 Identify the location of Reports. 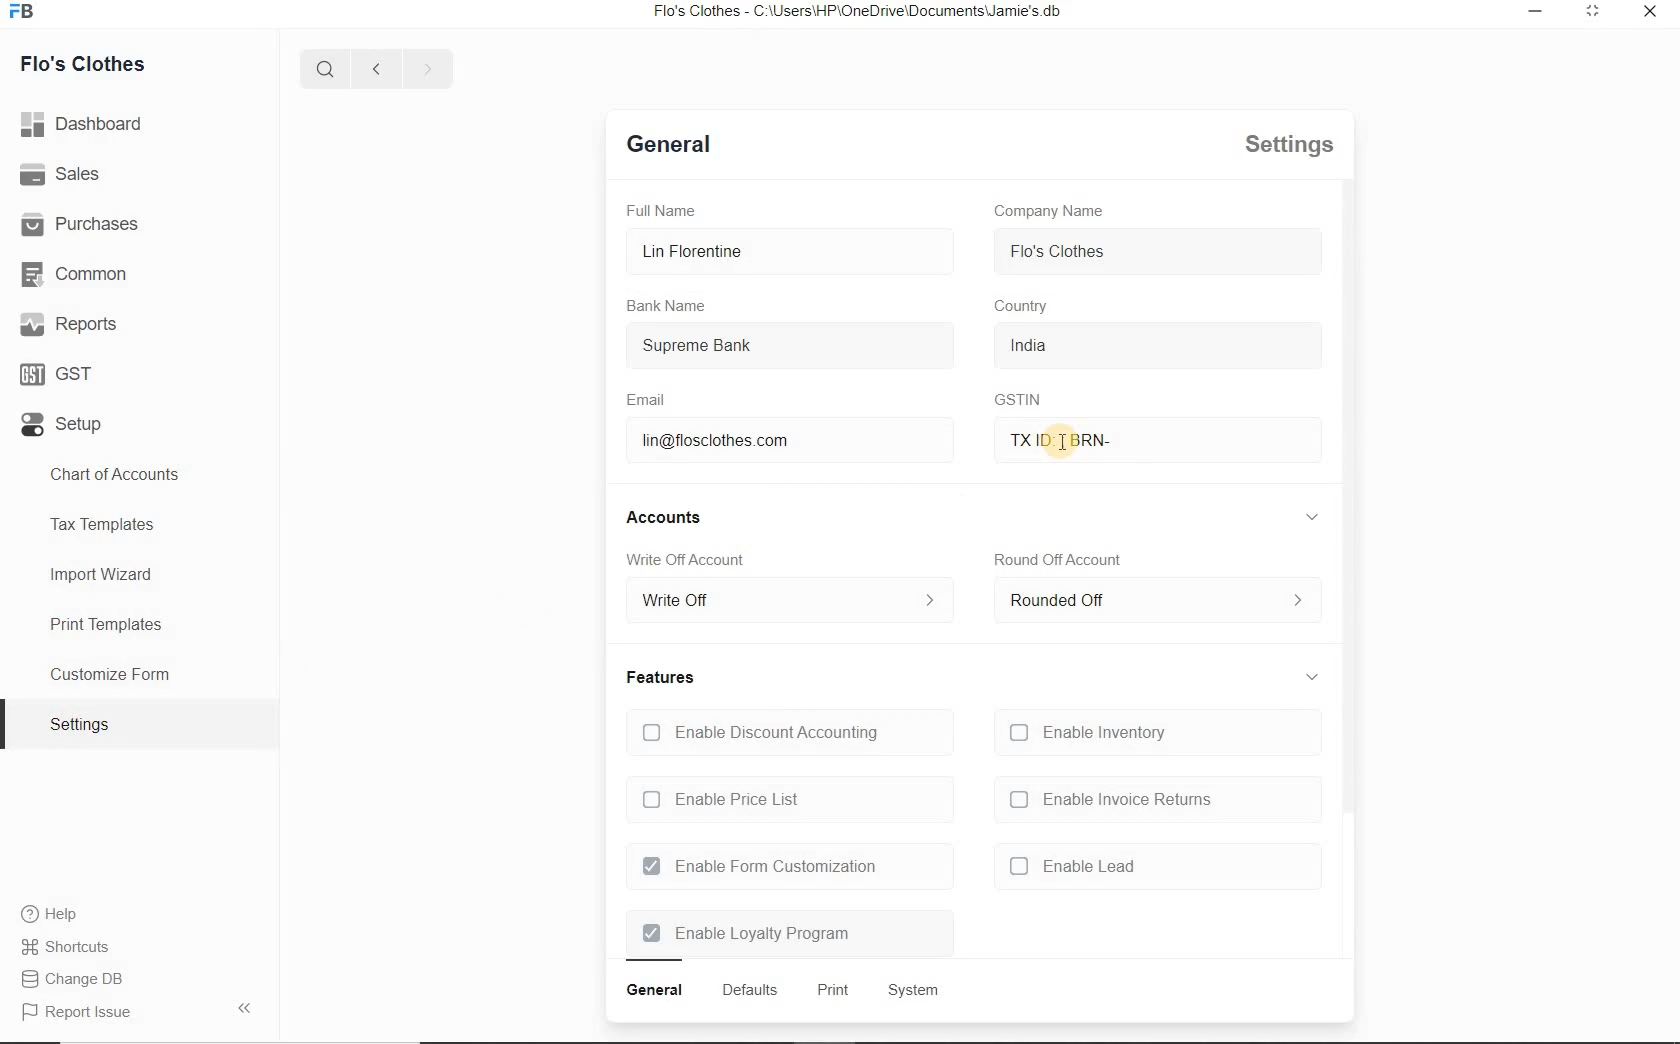
(74, 324).